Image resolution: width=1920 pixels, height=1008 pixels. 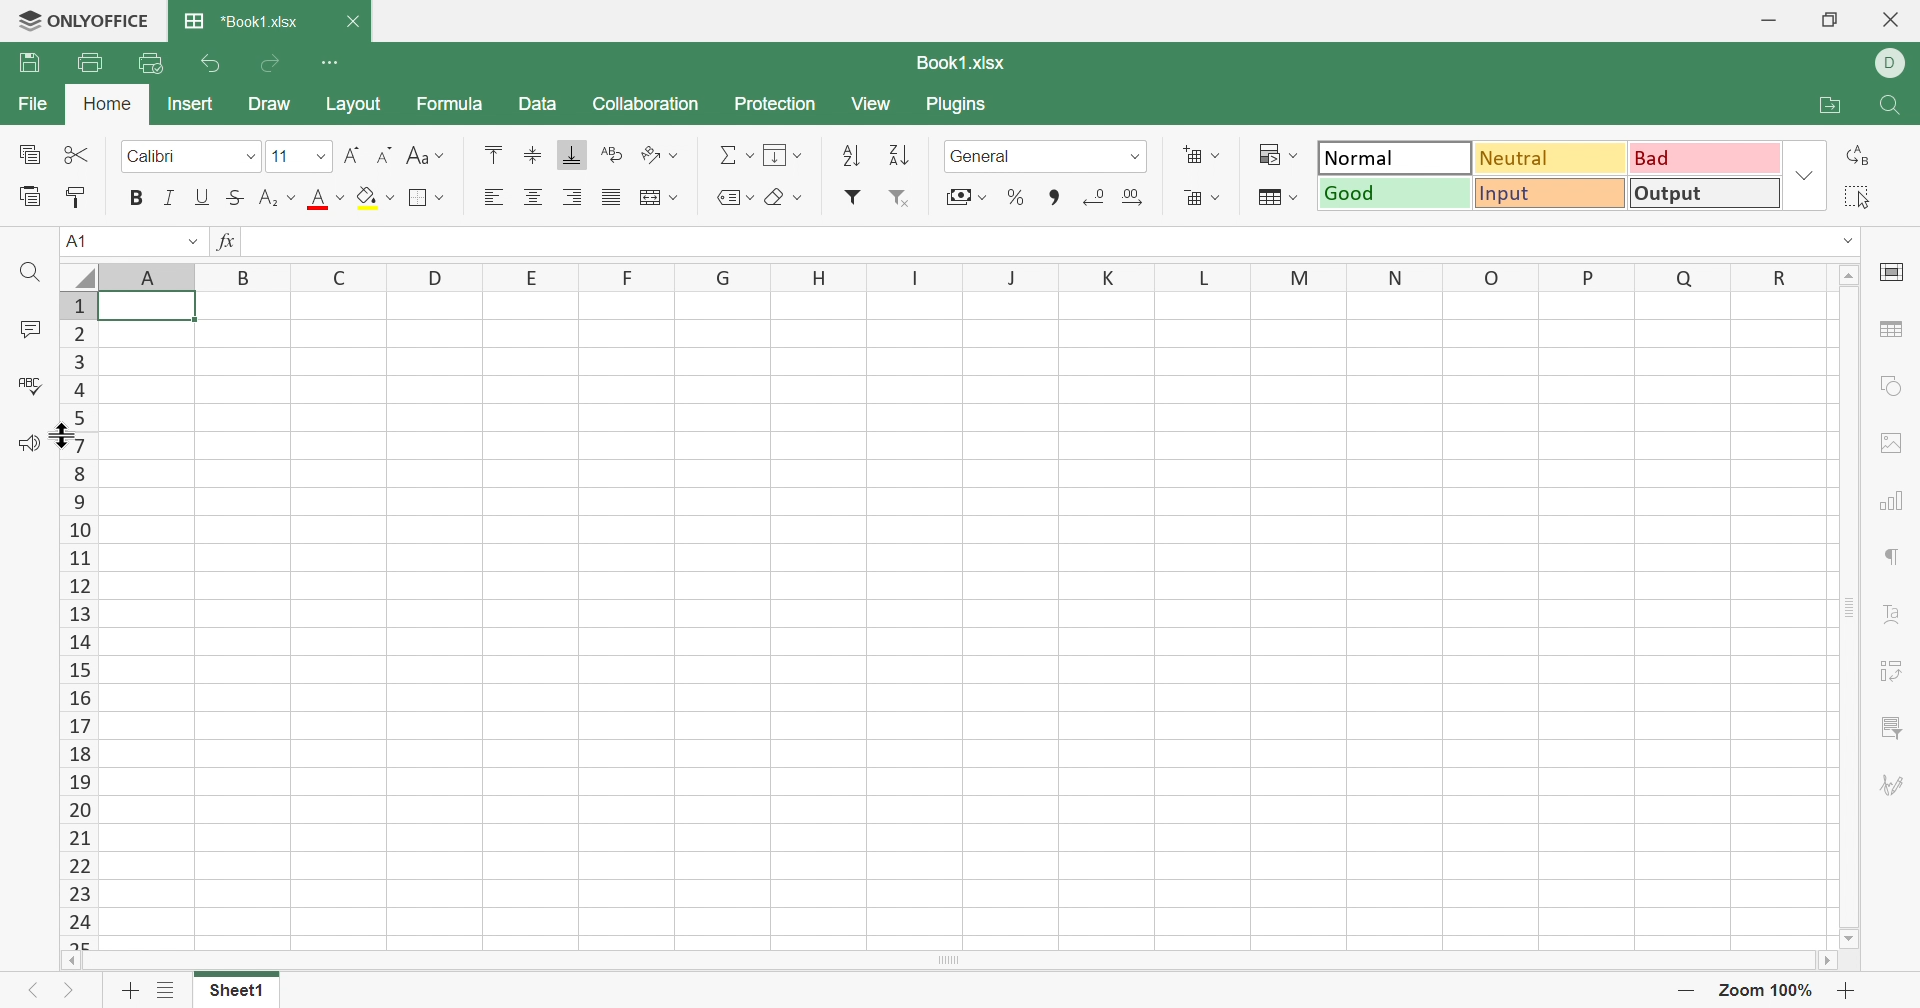 What do you see at coordinates (1891, 107) in the screenshot?
I see `Find` at bounding box center [1891, 107].